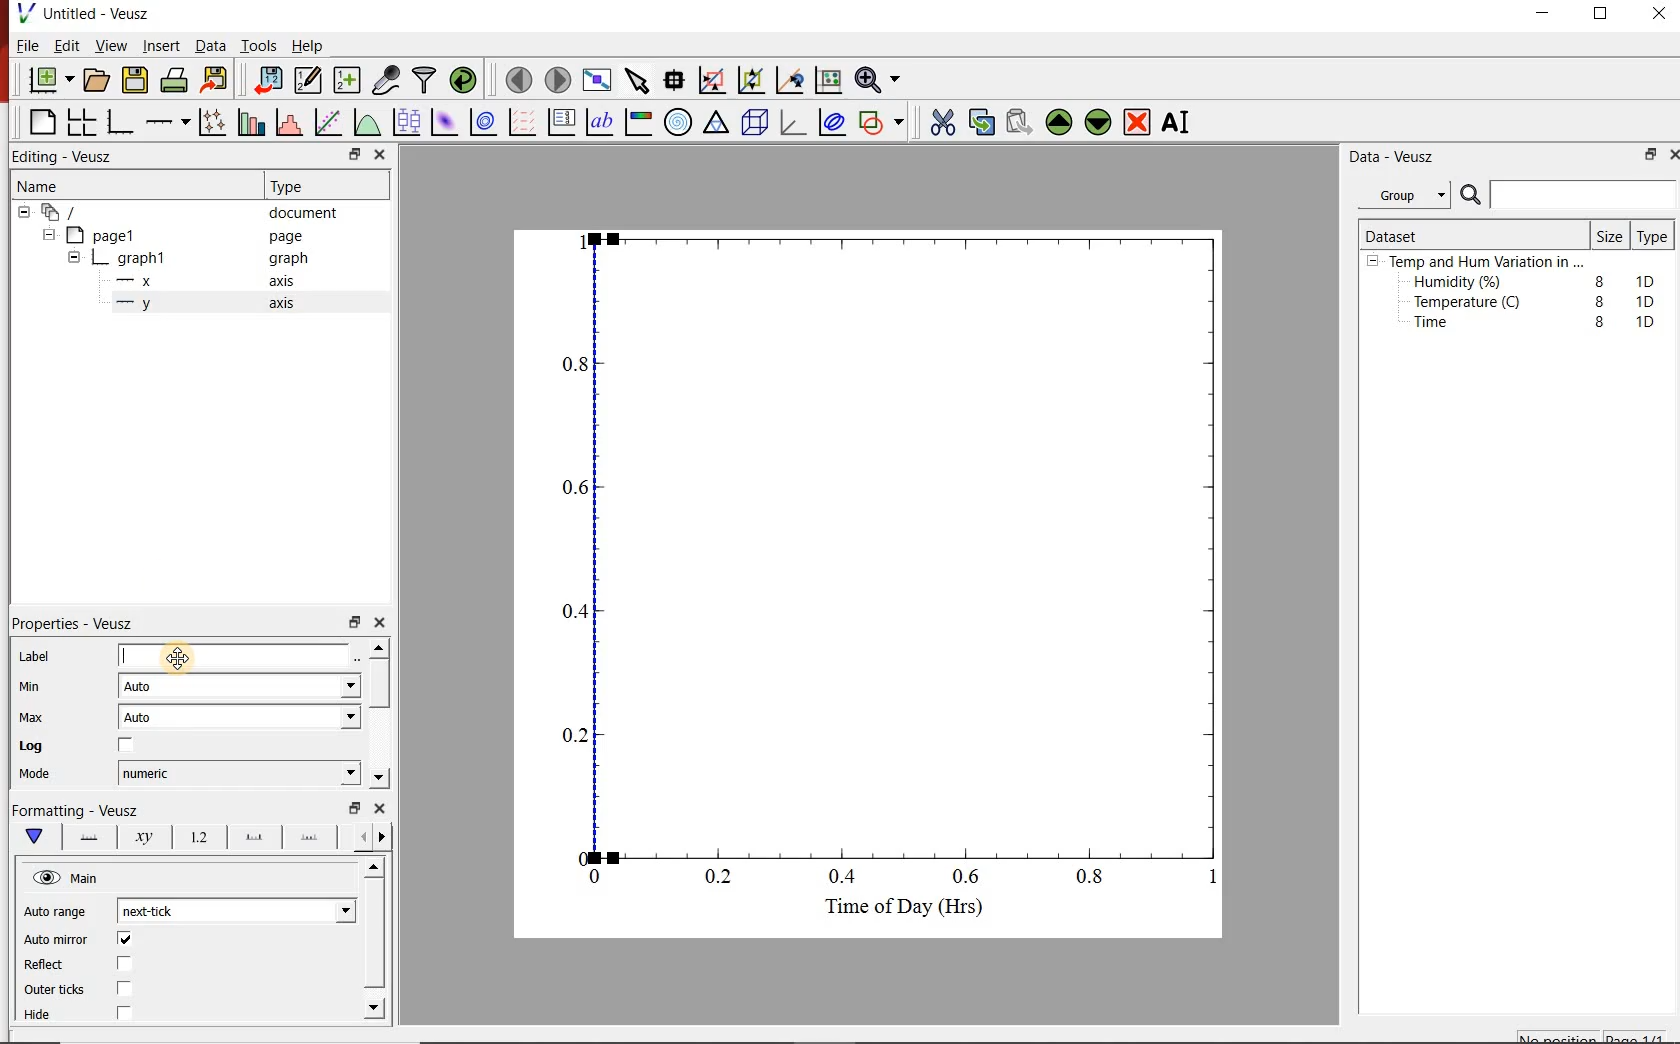  What do you see at coordinates (71, 213) in the screenshot?
I see `document widget` at bounding box center [71, 213].